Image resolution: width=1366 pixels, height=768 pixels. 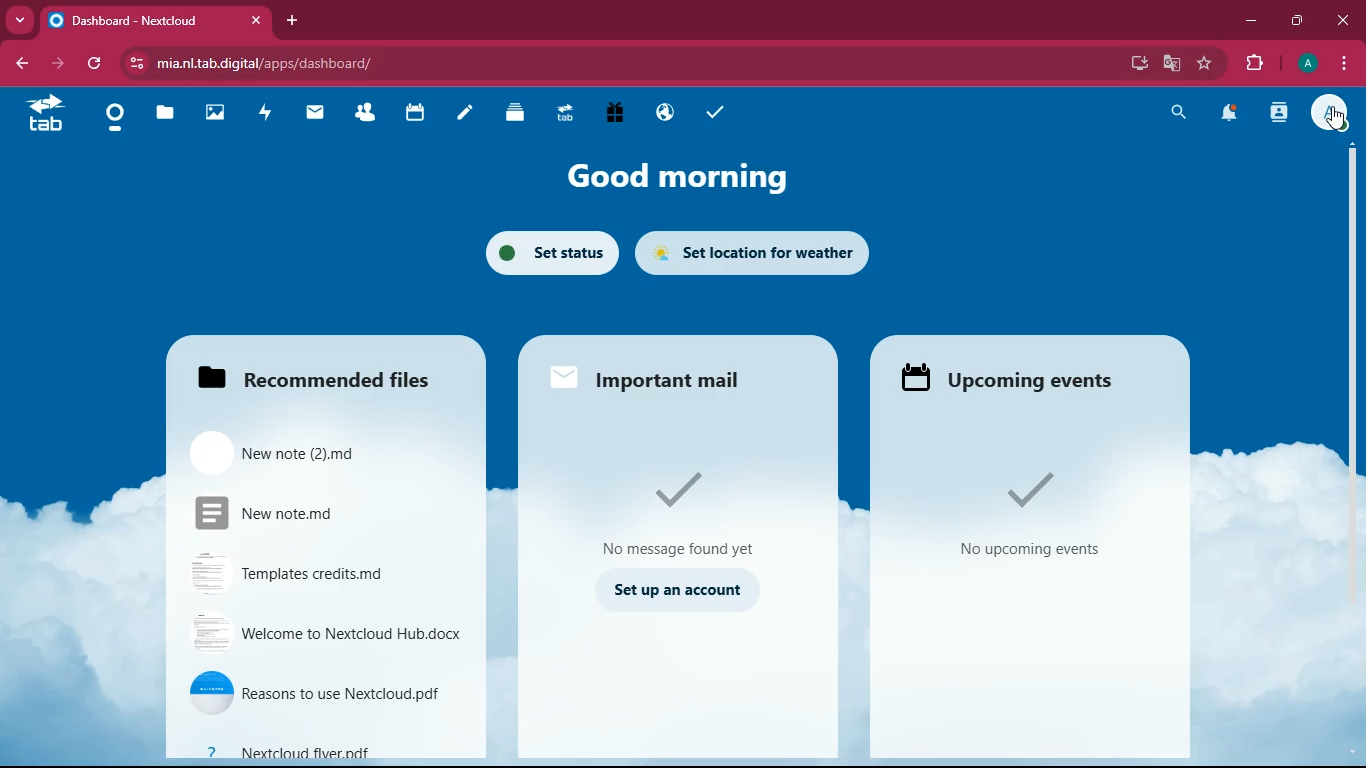 I want to click on extensions, so click(x=1253, y=64).